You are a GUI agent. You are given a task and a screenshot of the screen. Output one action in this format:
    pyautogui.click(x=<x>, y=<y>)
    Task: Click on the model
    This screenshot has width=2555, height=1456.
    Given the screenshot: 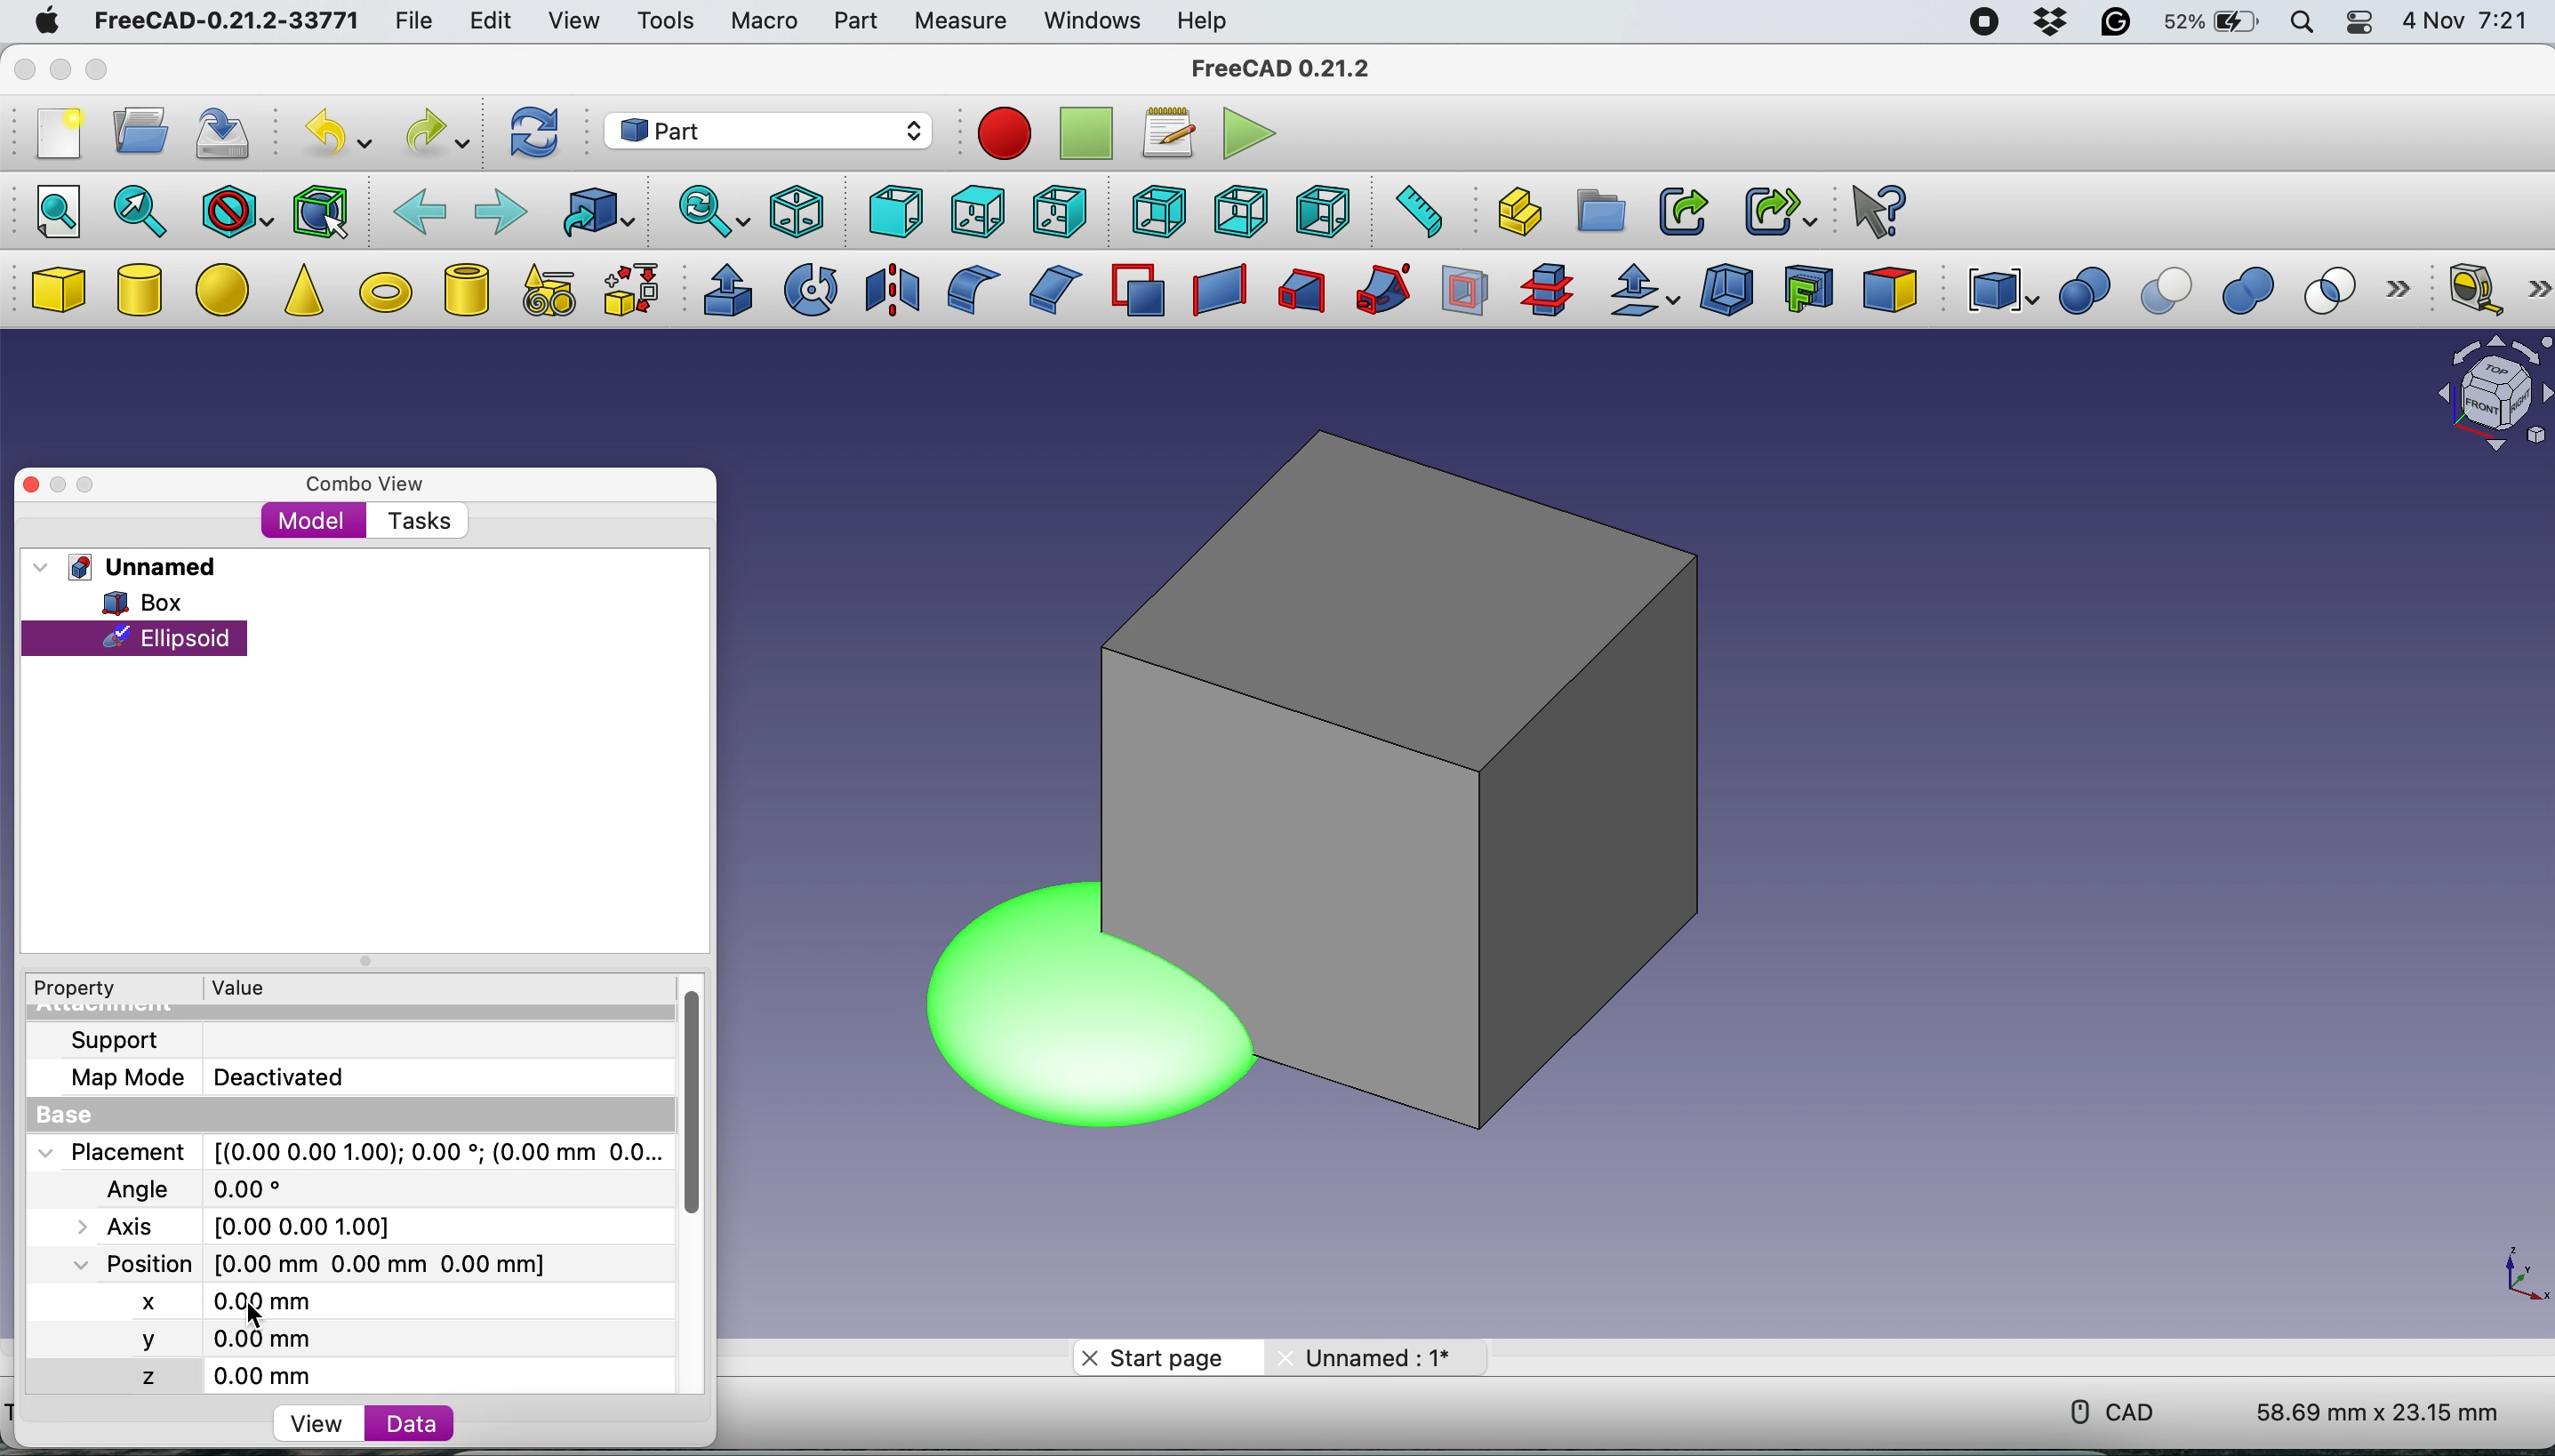 What is the action you would take?
    pyautogui.click(x=313, y=520)
    